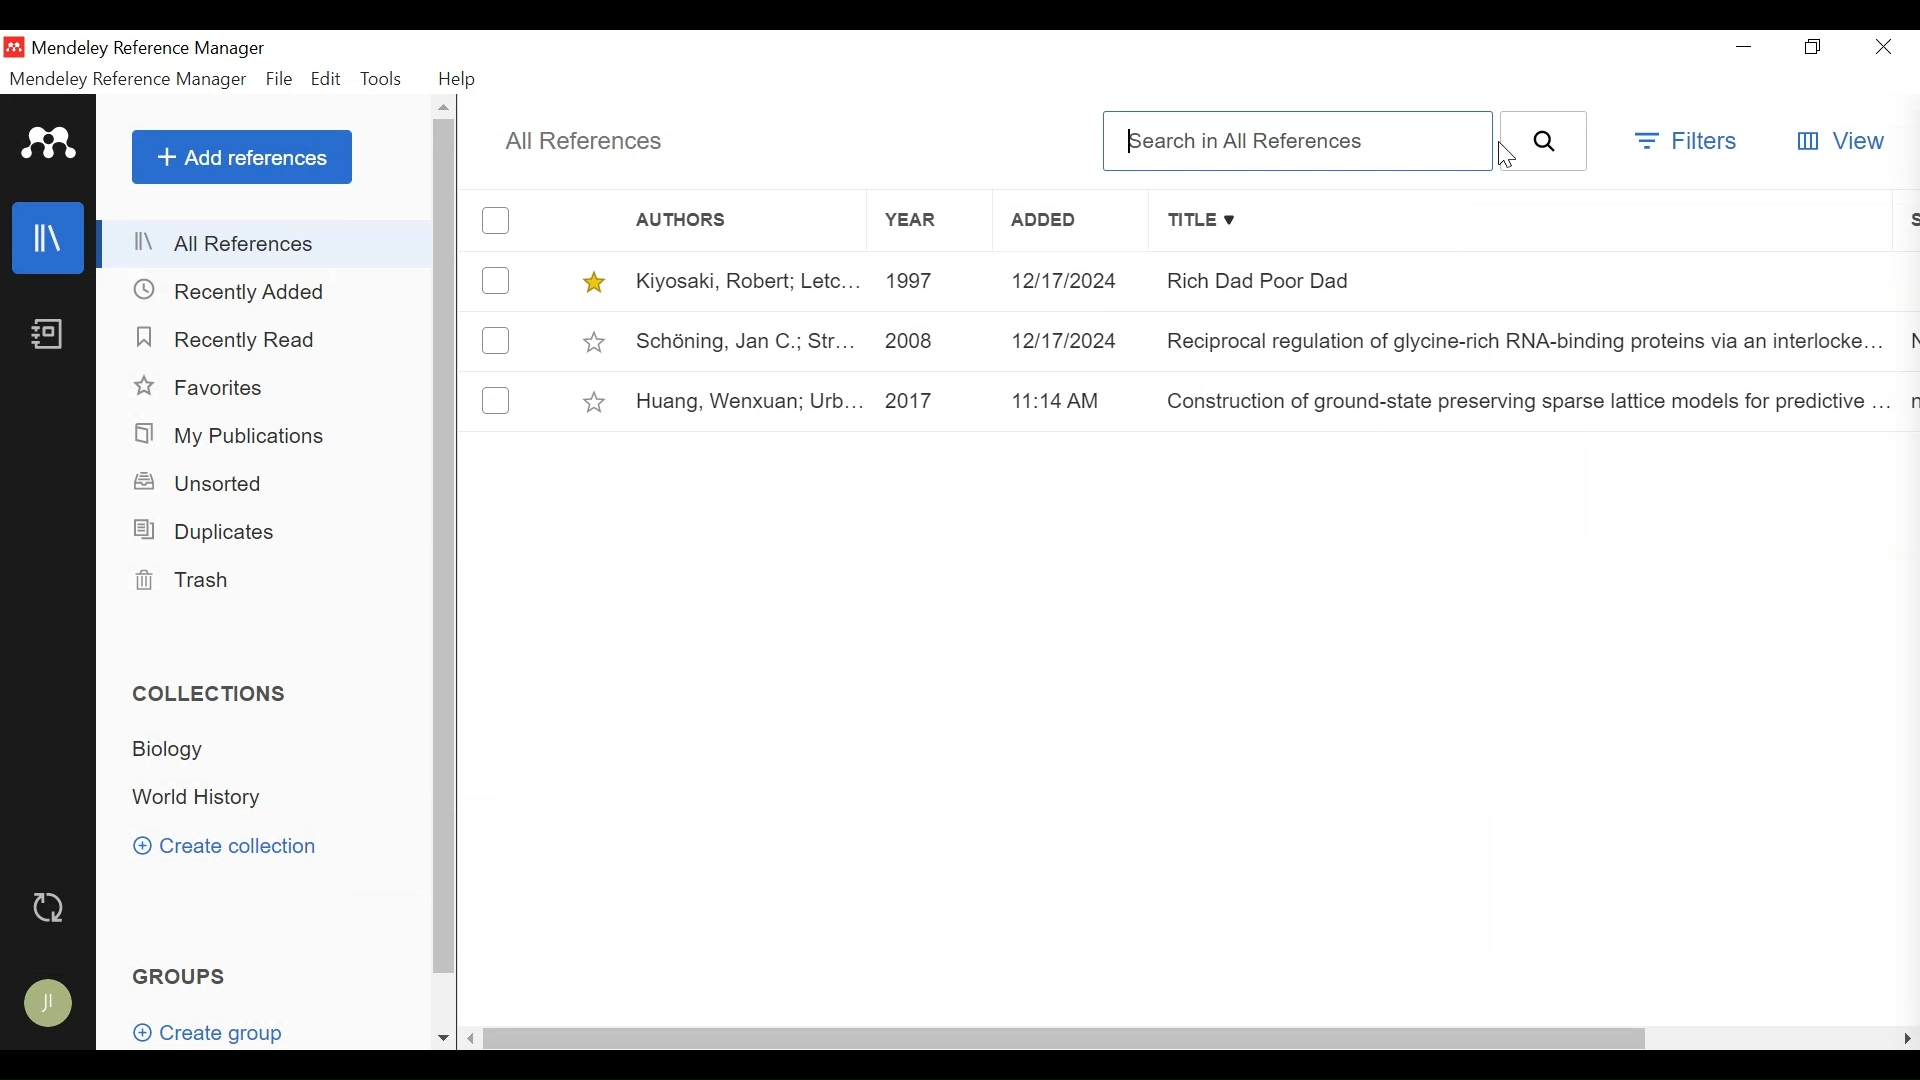 The image size is (1920, 1080). I want to click on Cursor , so click(1503, 158).